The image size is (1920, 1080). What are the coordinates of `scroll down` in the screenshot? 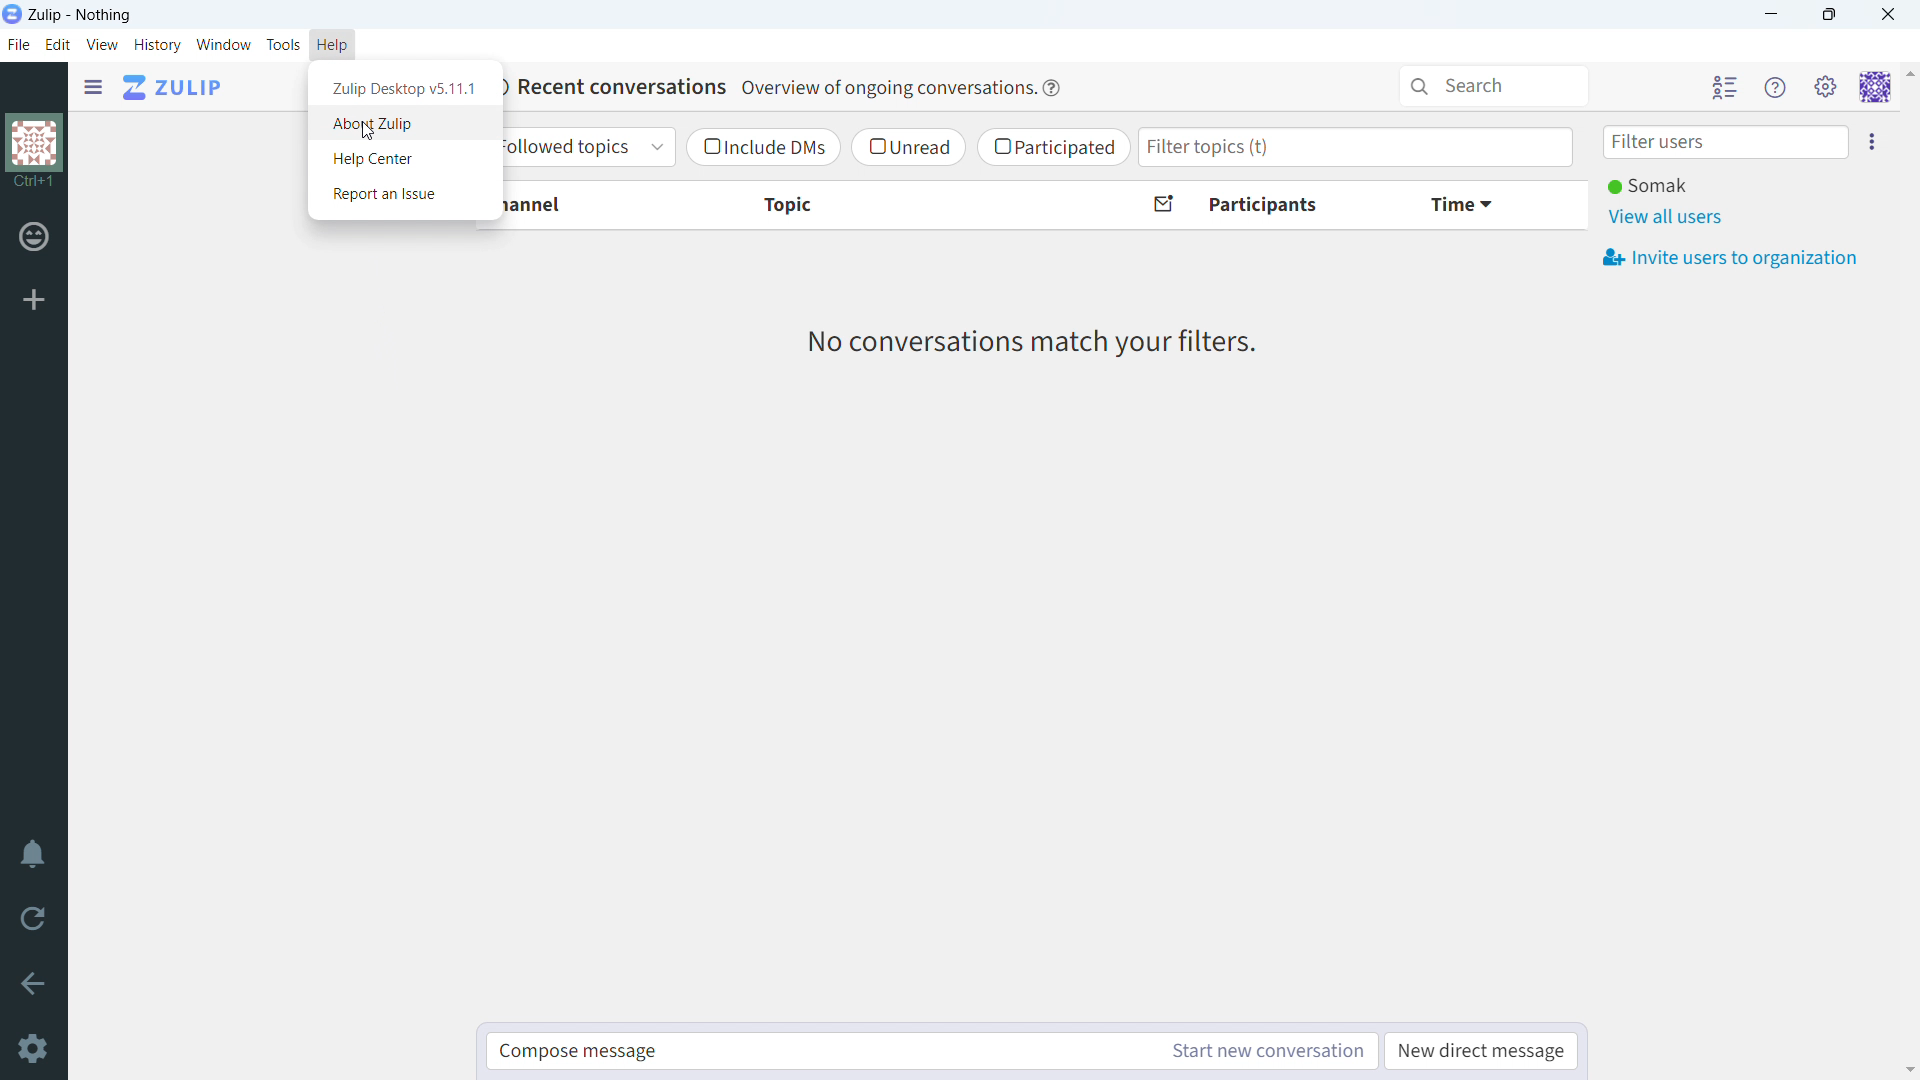 It's located at (1908, 1070).